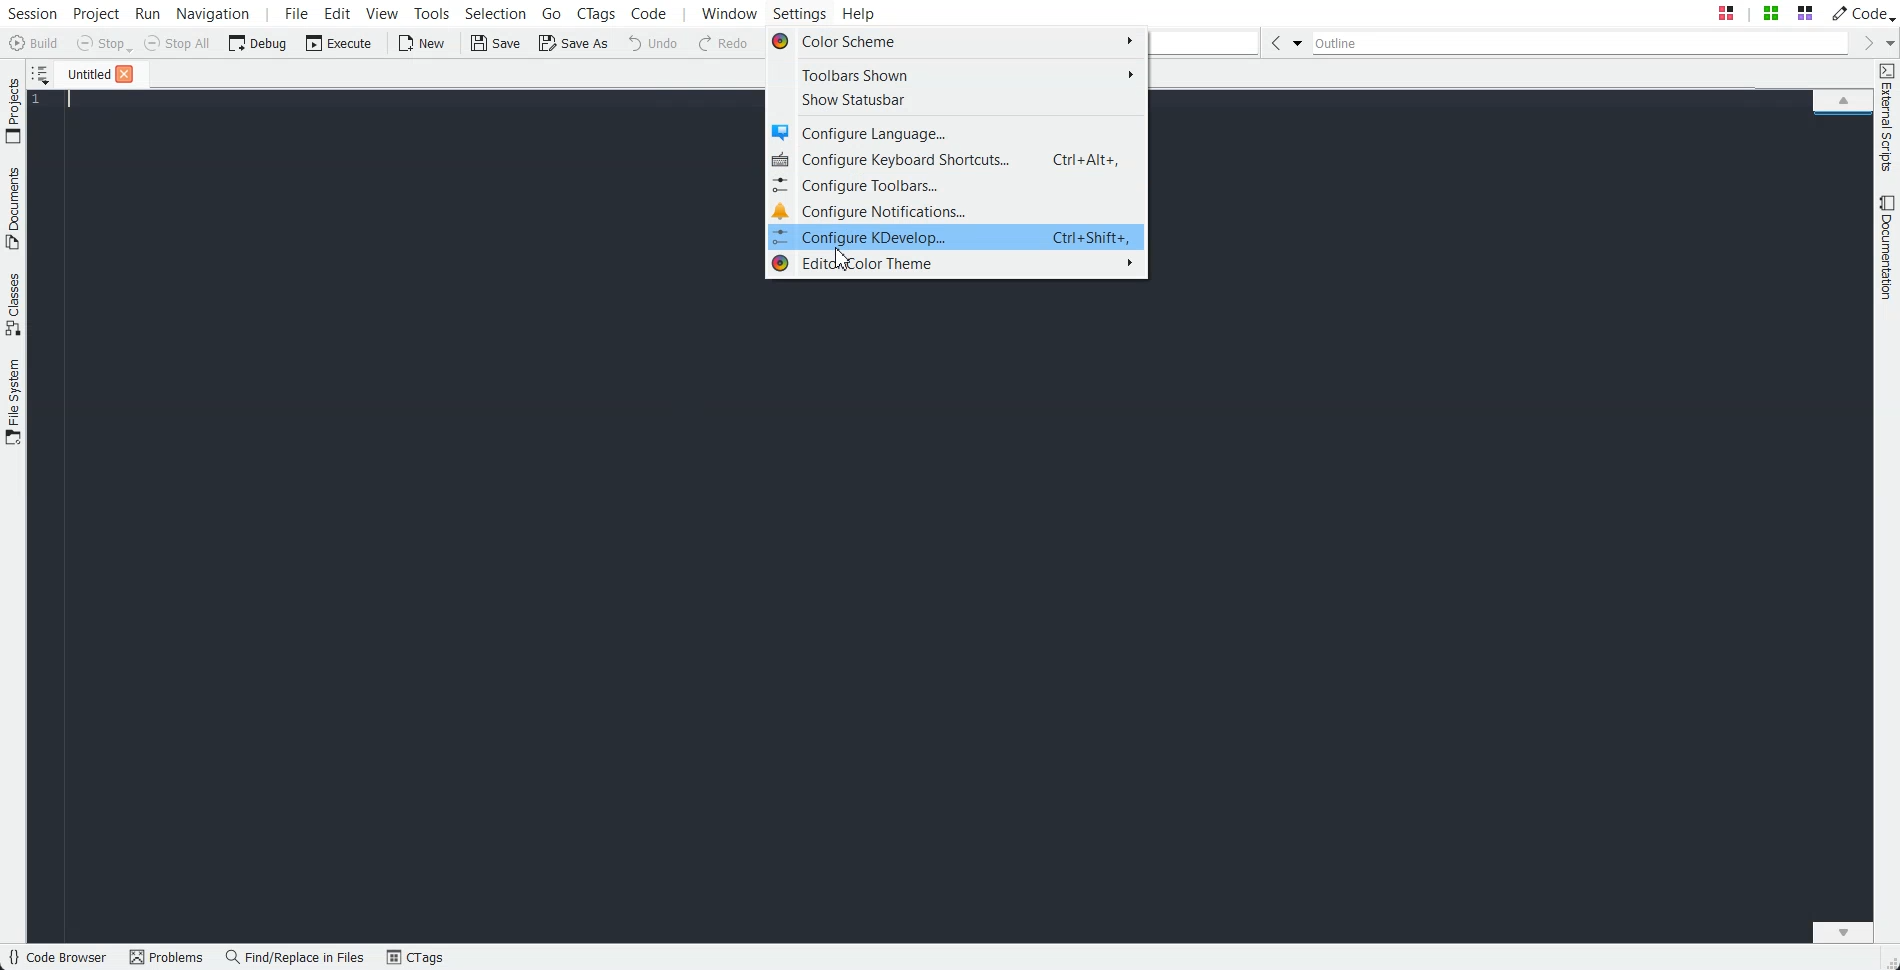 Image resolution: width=1900 pixels, height=970 pixels. Describe the element at coordinates (1843, 931) in the screenshot. I see `Scroll down` at that location.